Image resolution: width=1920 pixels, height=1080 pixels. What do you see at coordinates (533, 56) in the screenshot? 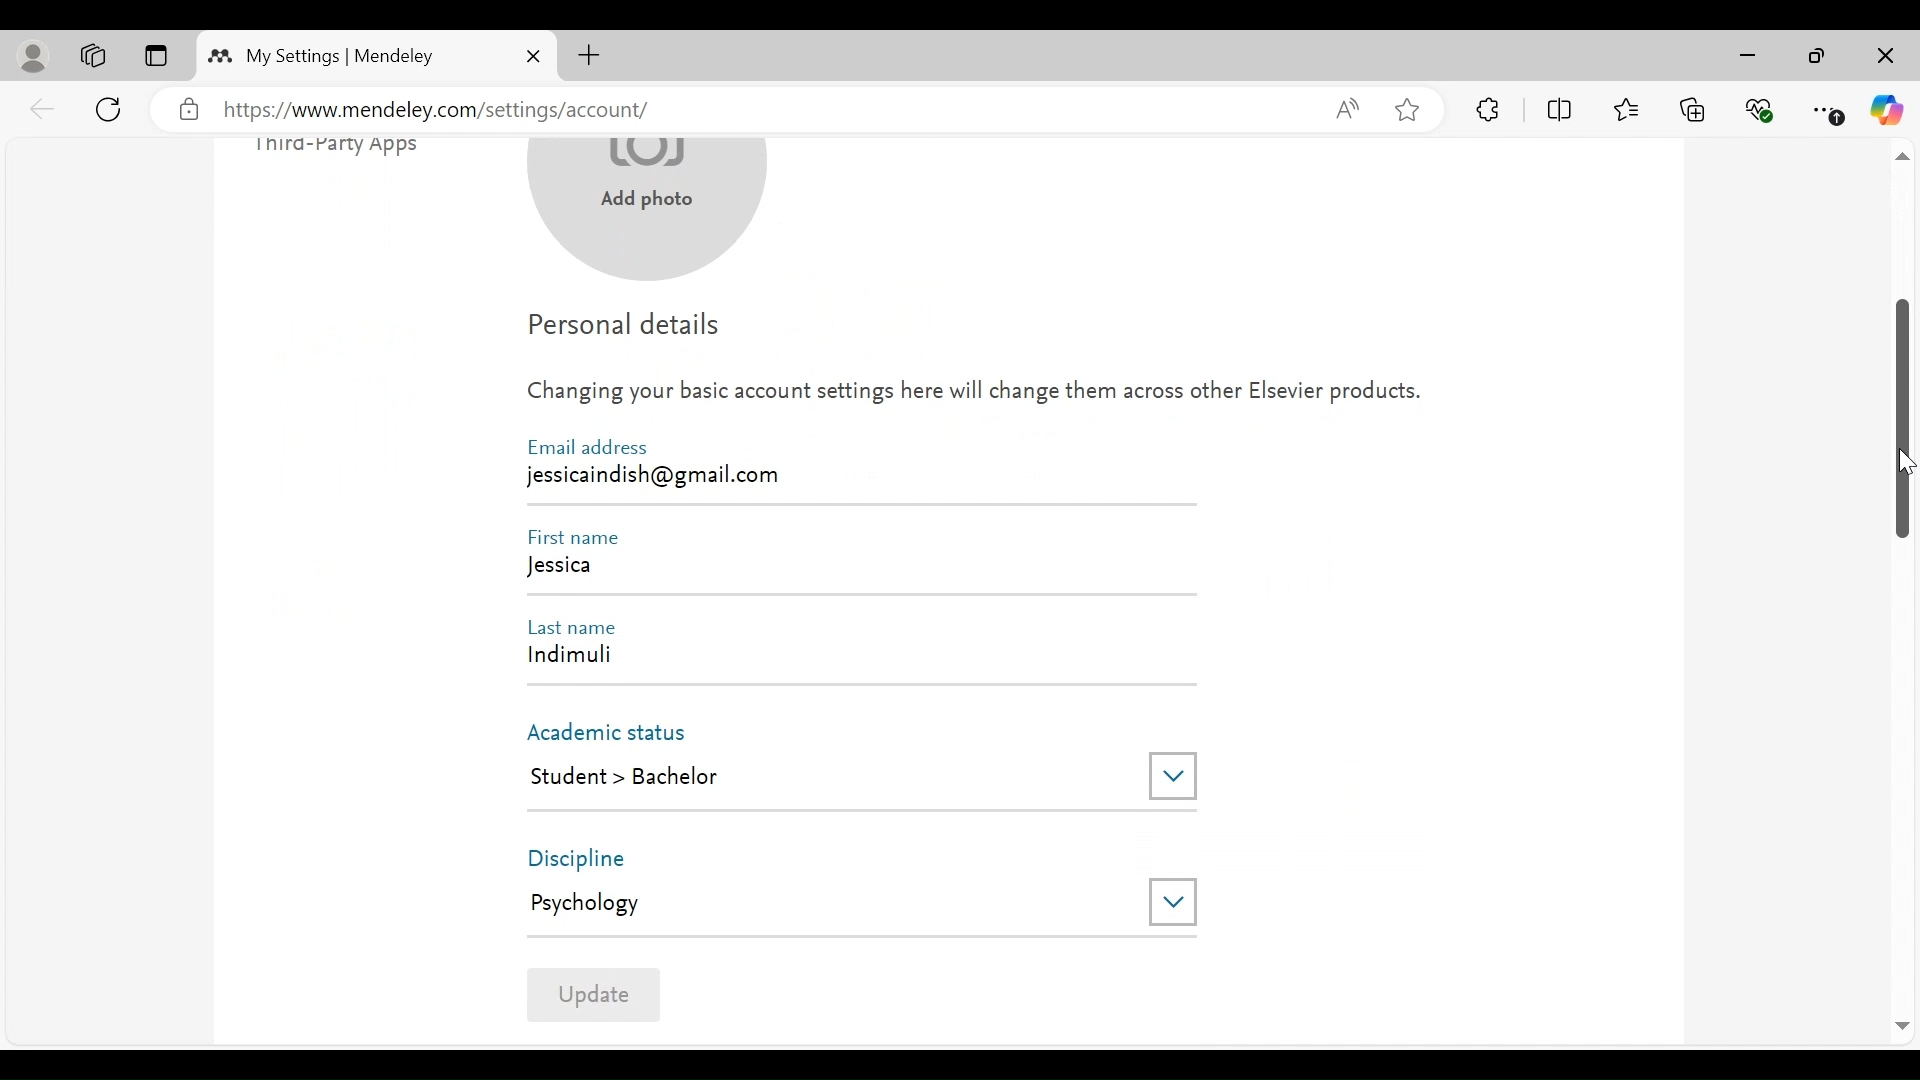
I see `Close` at bounding box center [533, 56].